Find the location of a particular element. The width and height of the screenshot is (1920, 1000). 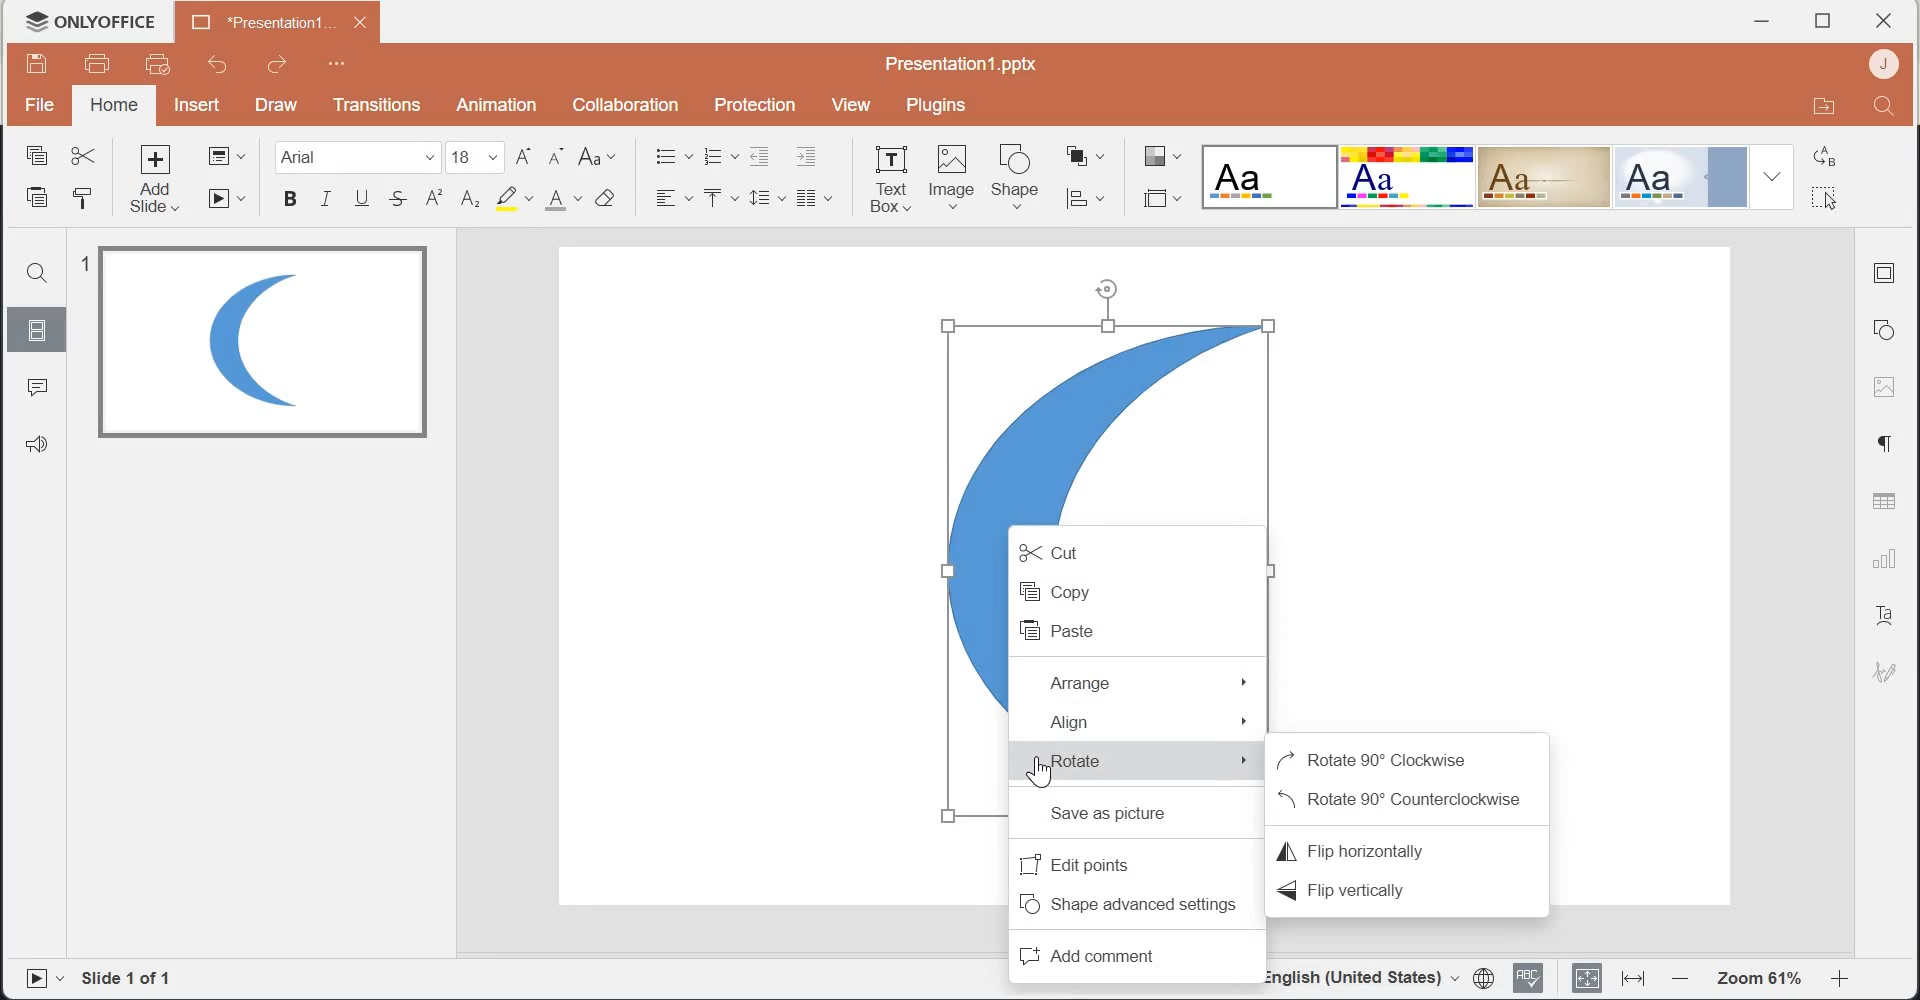

Table  is located at coordinates (1889, 501).